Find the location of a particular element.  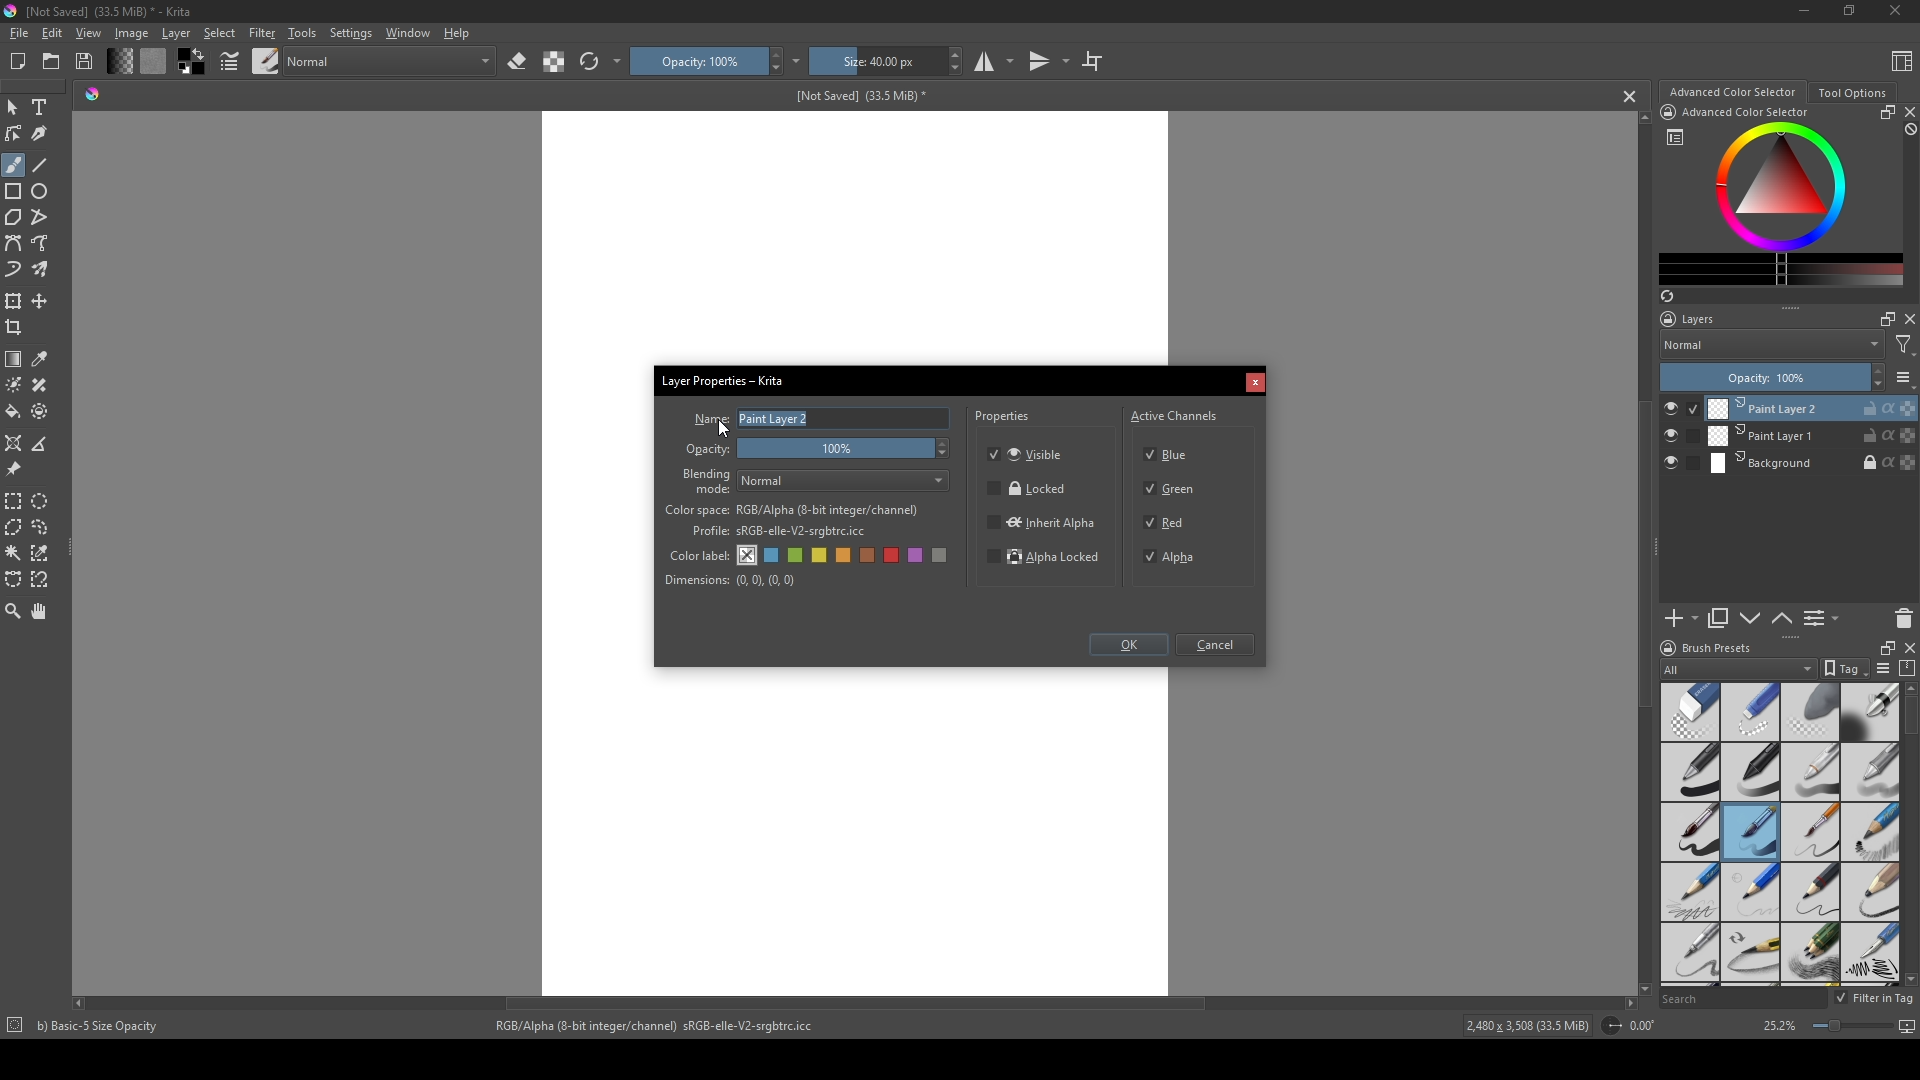

Dimensions (0,0),(0,0) is located at coordinates (731, 580).